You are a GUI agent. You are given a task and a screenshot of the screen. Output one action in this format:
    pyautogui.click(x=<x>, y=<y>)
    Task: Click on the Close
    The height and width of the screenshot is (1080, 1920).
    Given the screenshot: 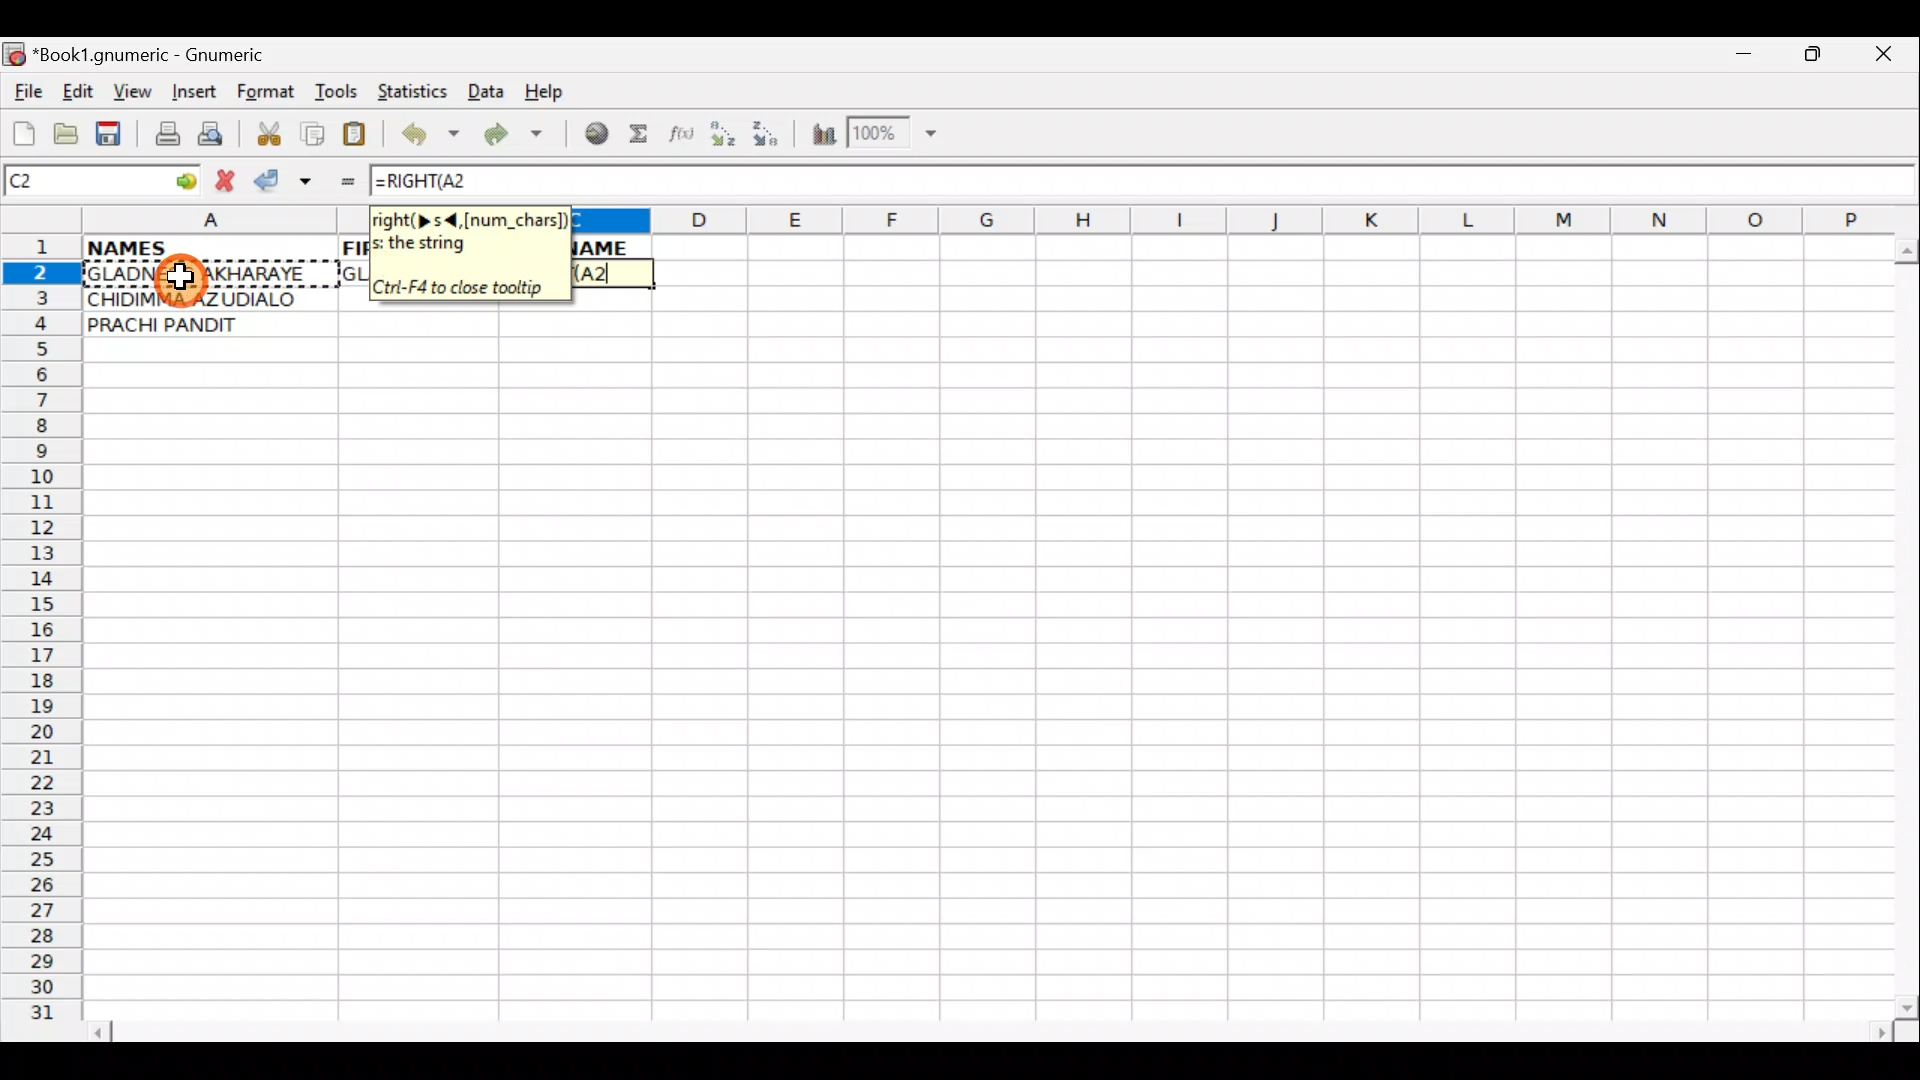 What is the action you would take?
    pyautogui.click(x=1889, y=59)
    